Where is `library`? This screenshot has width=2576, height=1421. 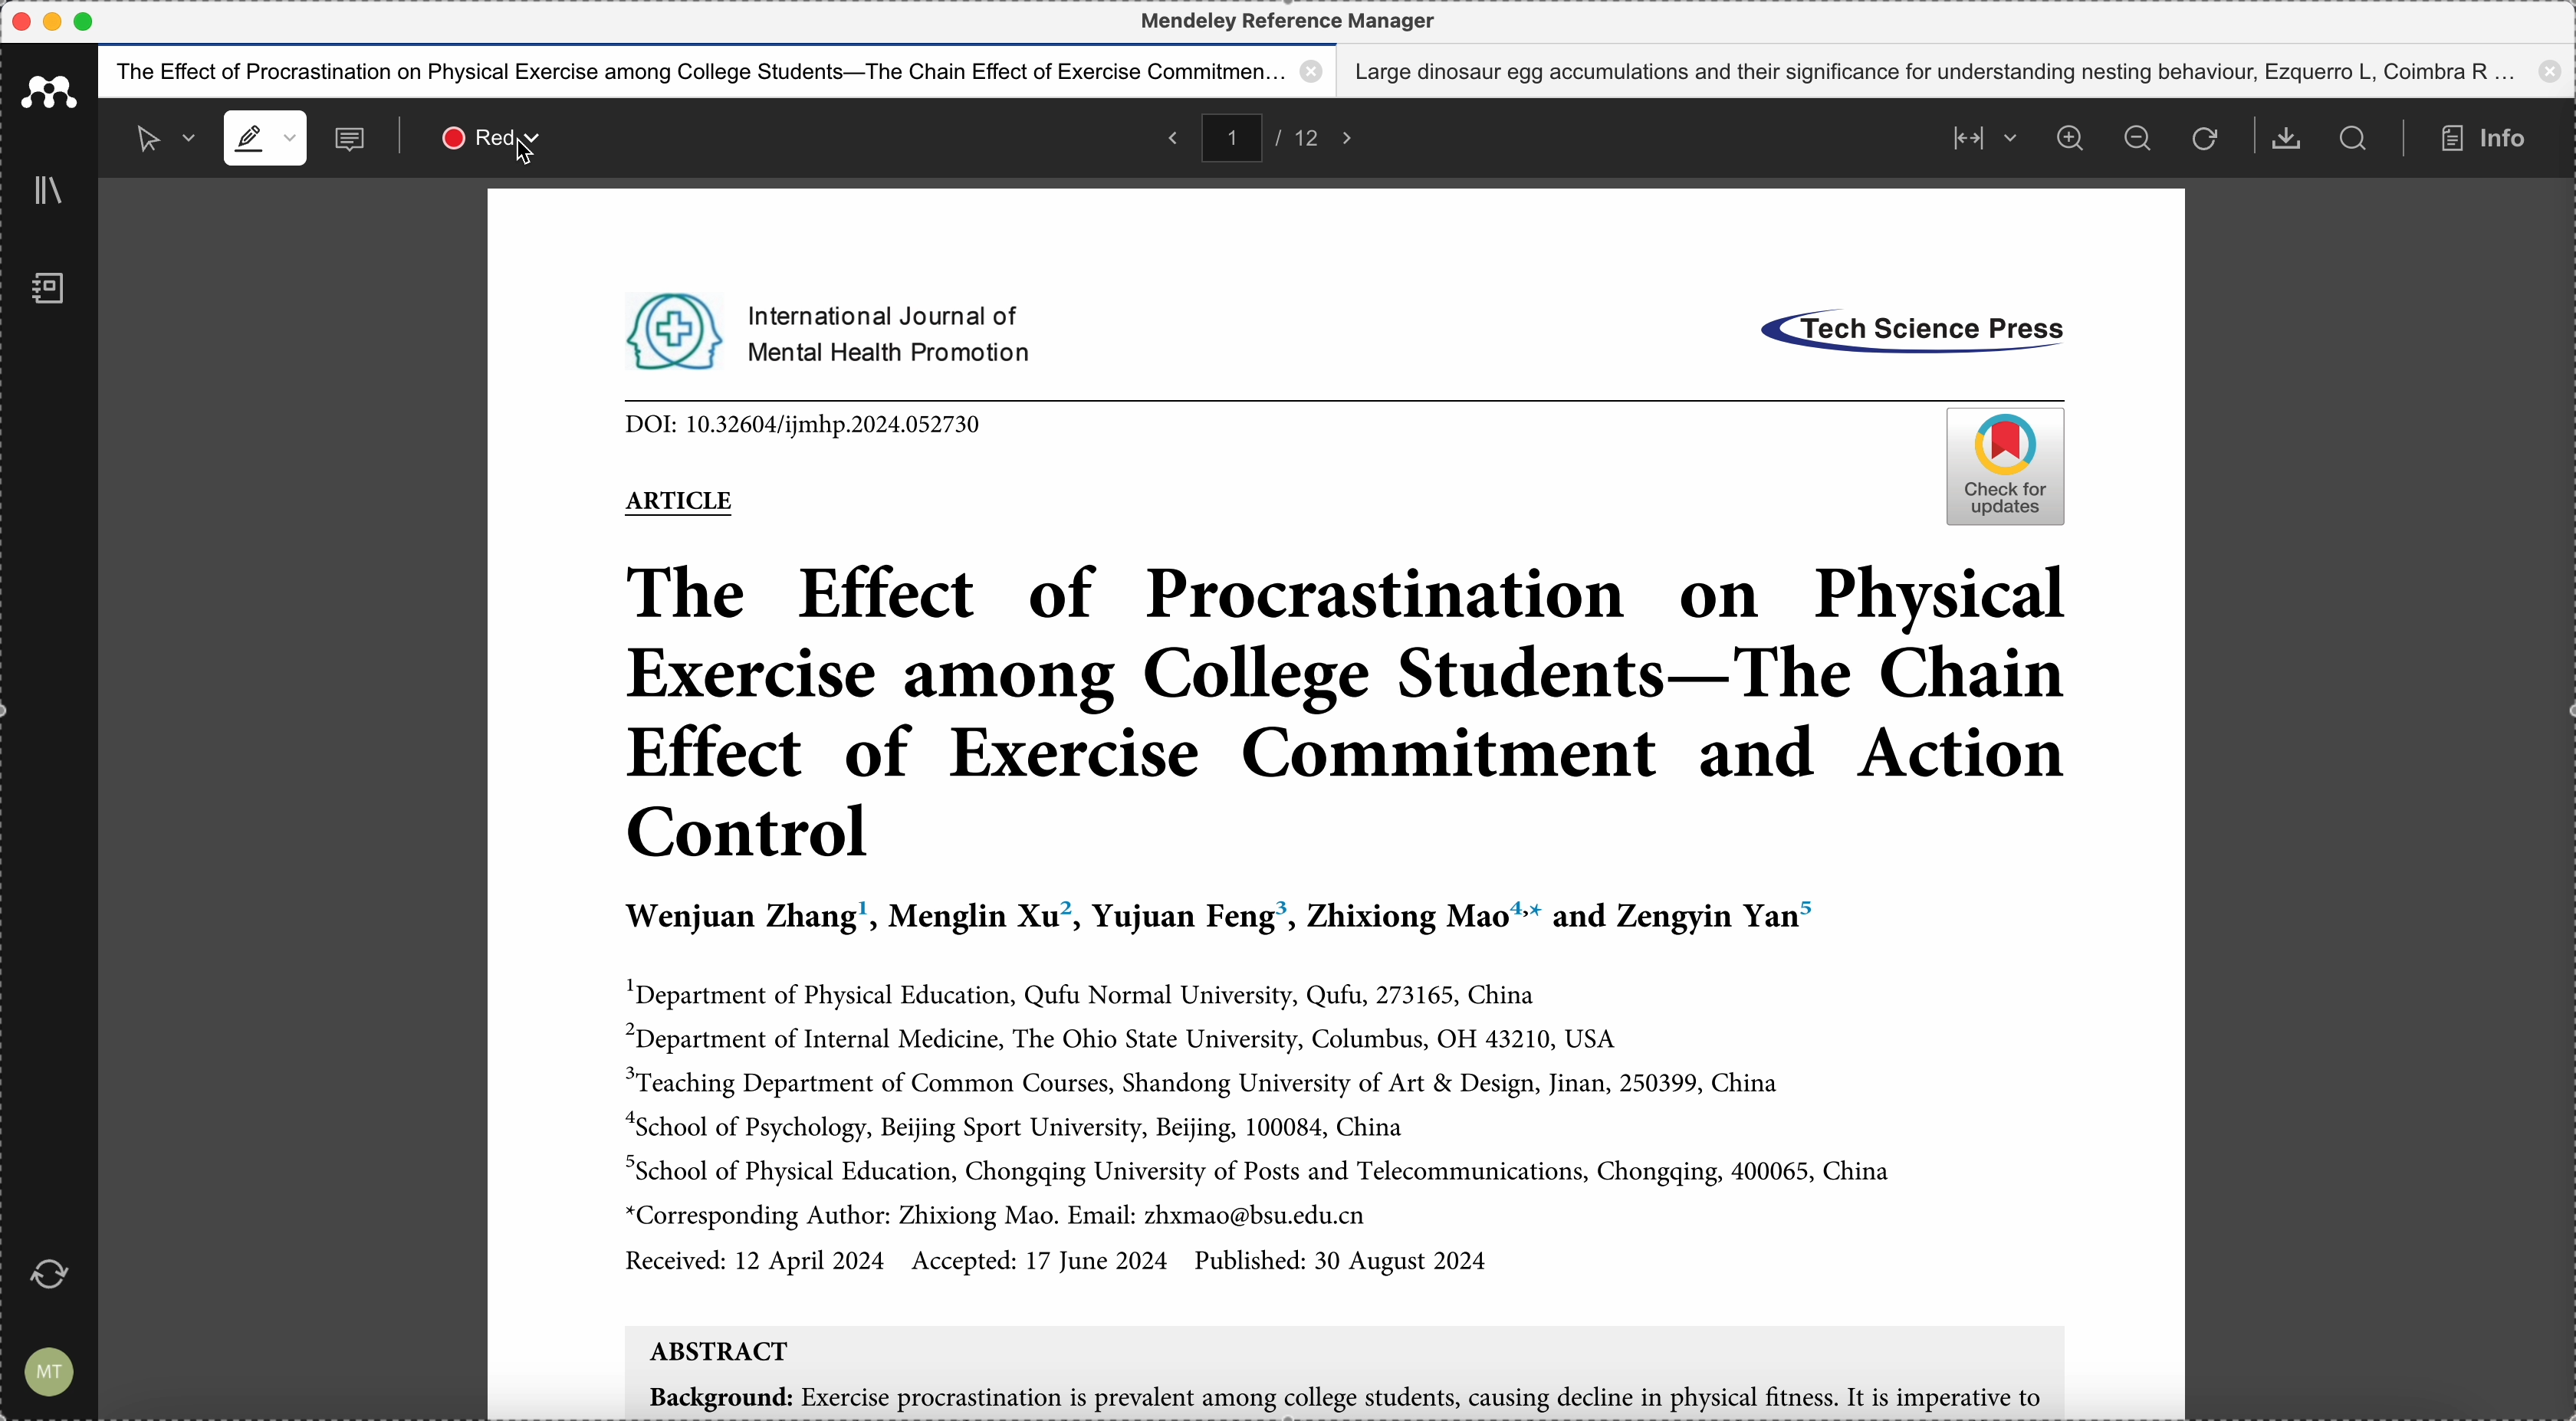 library is located at coordinates (53, 192).